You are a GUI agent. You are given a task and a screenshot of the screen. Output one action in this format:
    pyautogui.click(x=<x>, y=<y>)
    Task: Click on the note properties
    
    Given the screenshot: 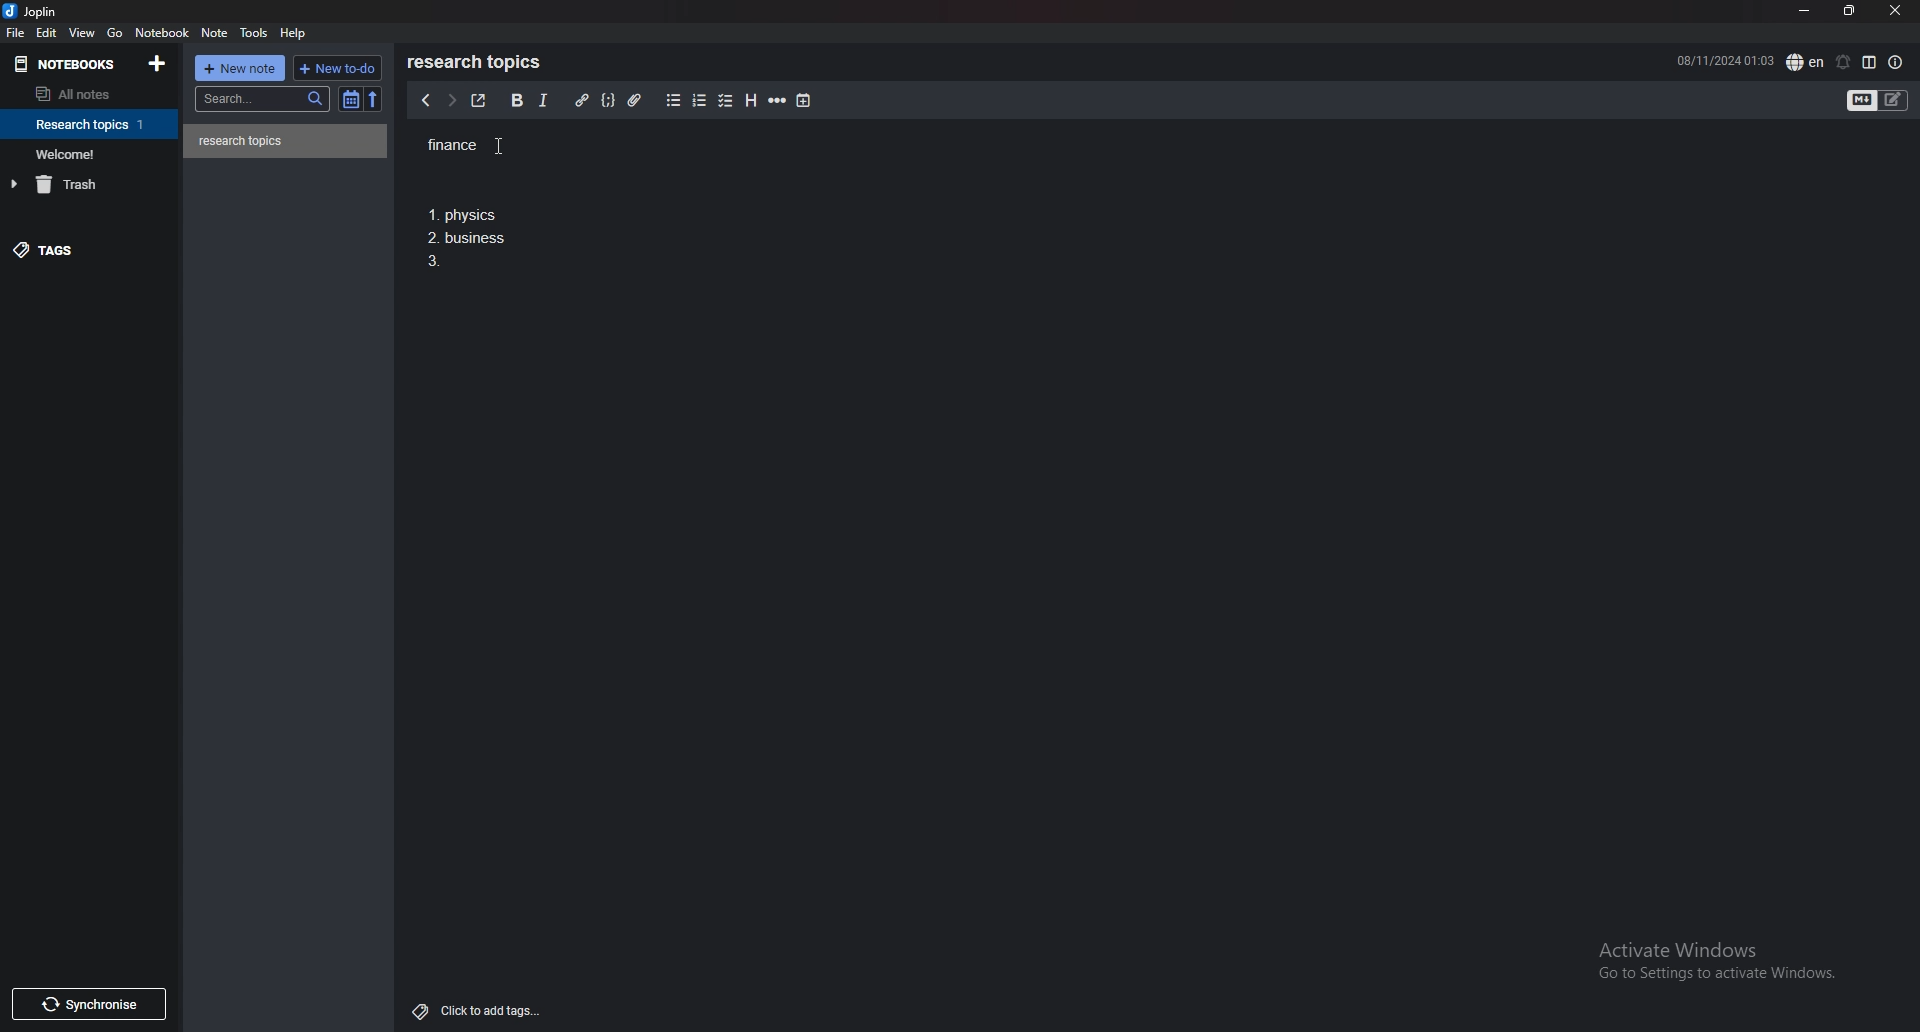 What is the action you would take?
    pyautogui.click(x=1896, y=62)
    